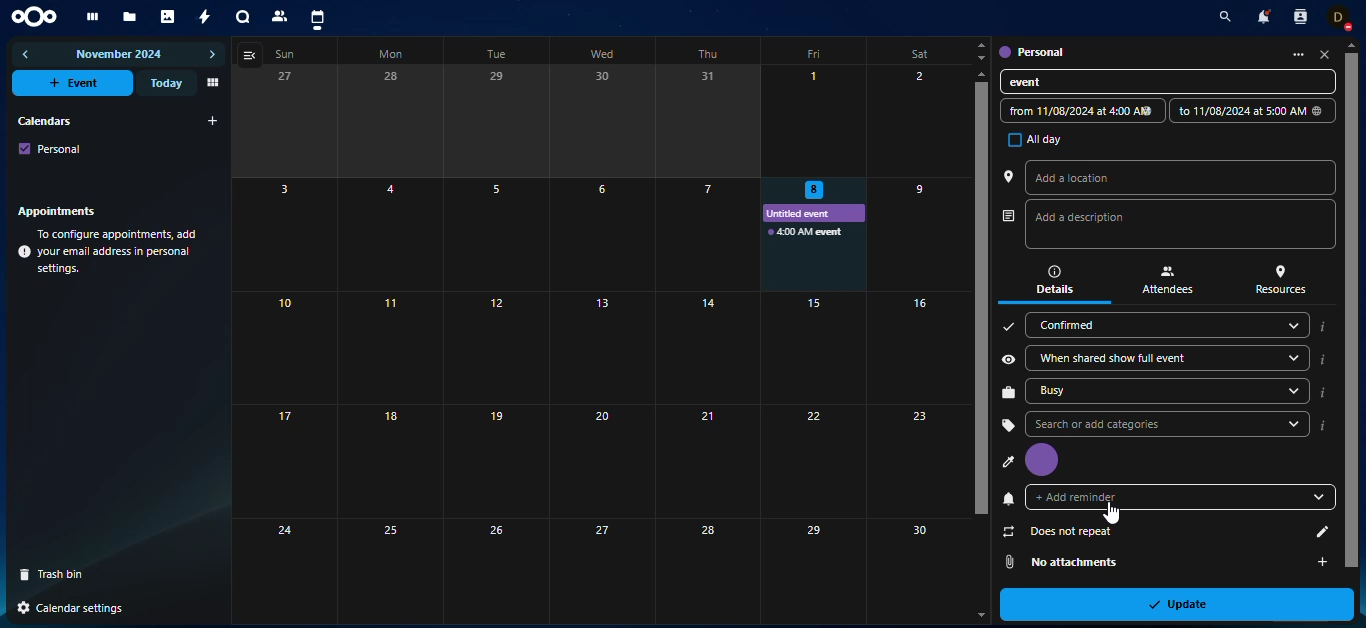 This screenshot has width=1366, height=628. Describe the element at coordinates (707, 460) in the screenshot. I see `21` at that location.